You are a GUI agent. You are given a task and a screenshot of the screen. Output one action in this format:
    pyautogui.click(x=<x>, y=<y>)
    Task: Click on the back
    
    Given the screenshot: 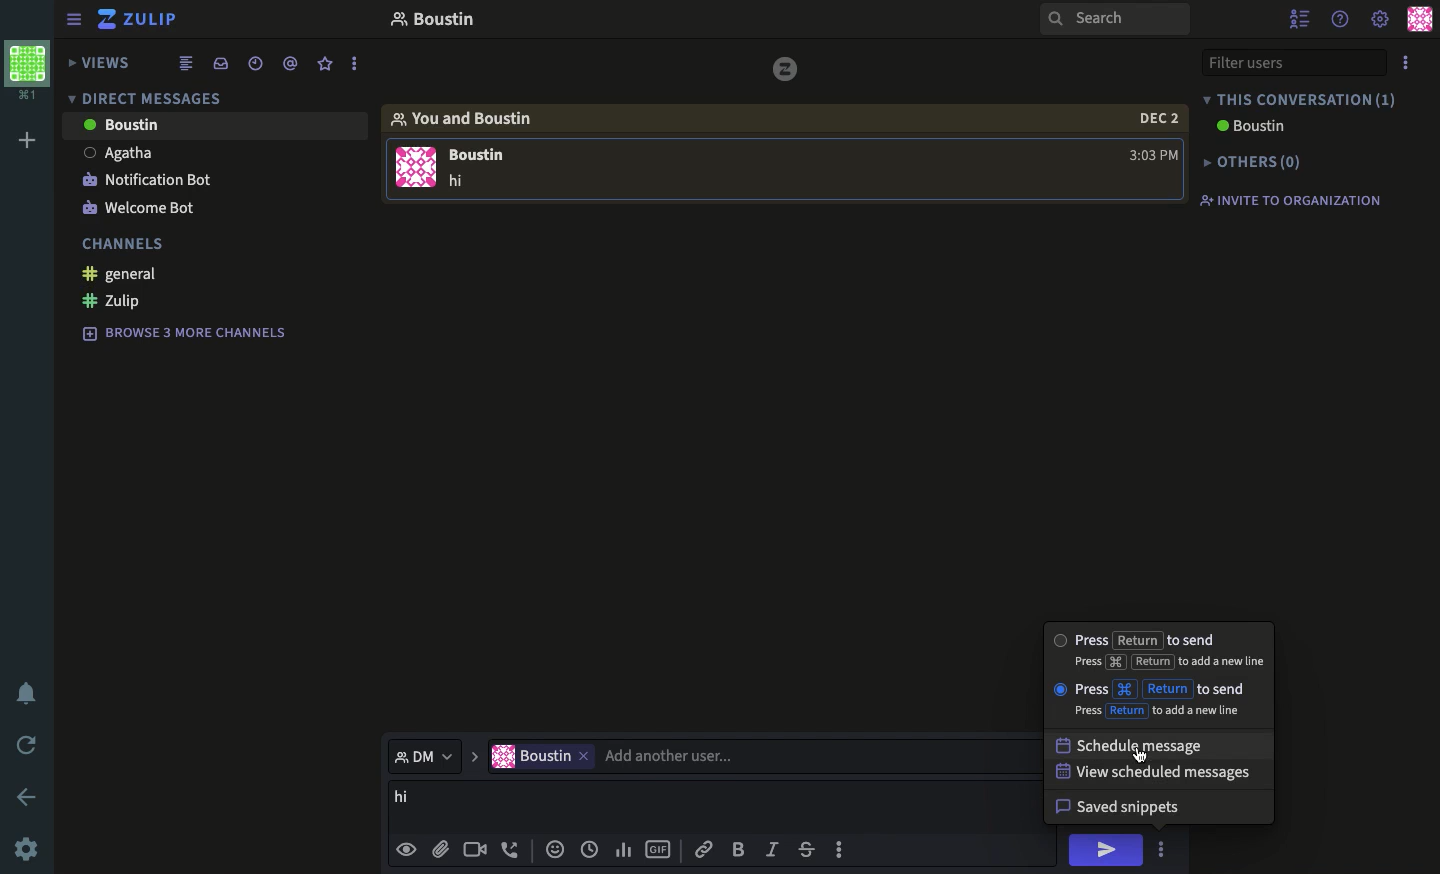 What is the action you would take?
    pyautogui.click(x=30, y=797)
    